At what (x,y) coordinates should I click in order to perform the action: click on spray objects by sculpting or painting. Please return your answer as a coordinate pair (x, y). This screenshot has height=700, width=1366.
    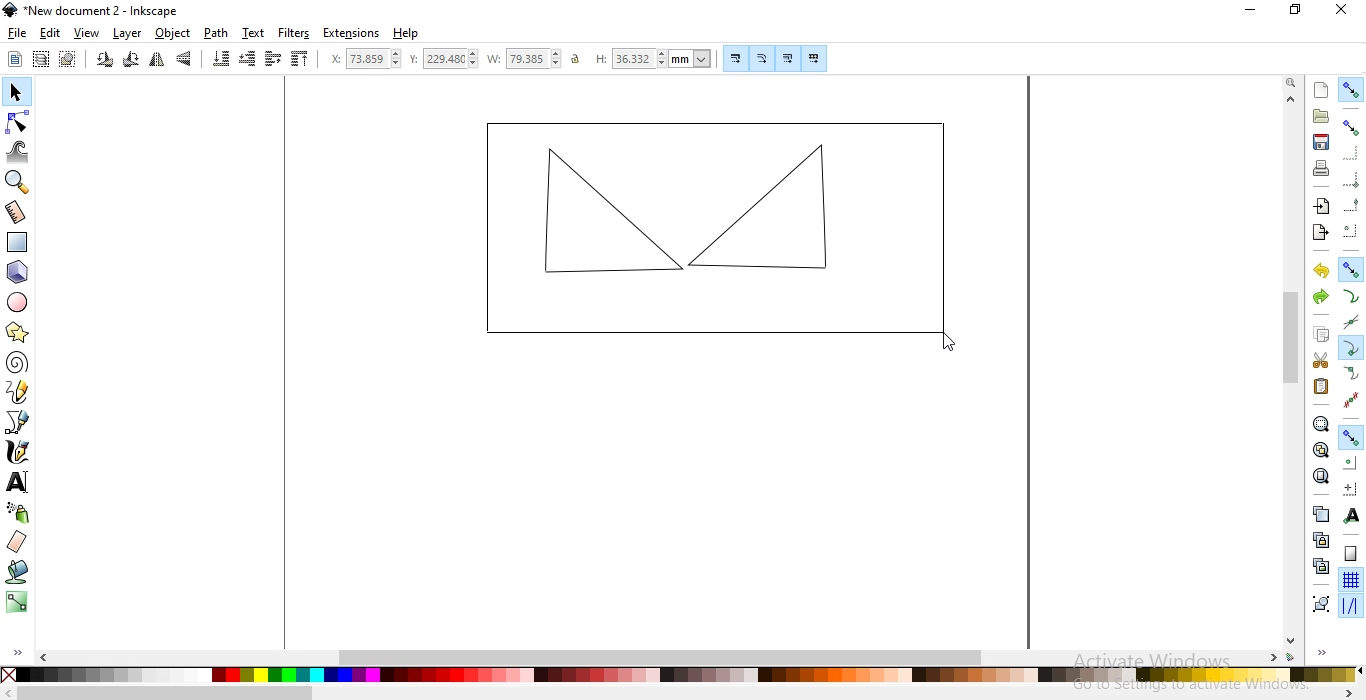
    Looking at the image, I should click on (18, 513).